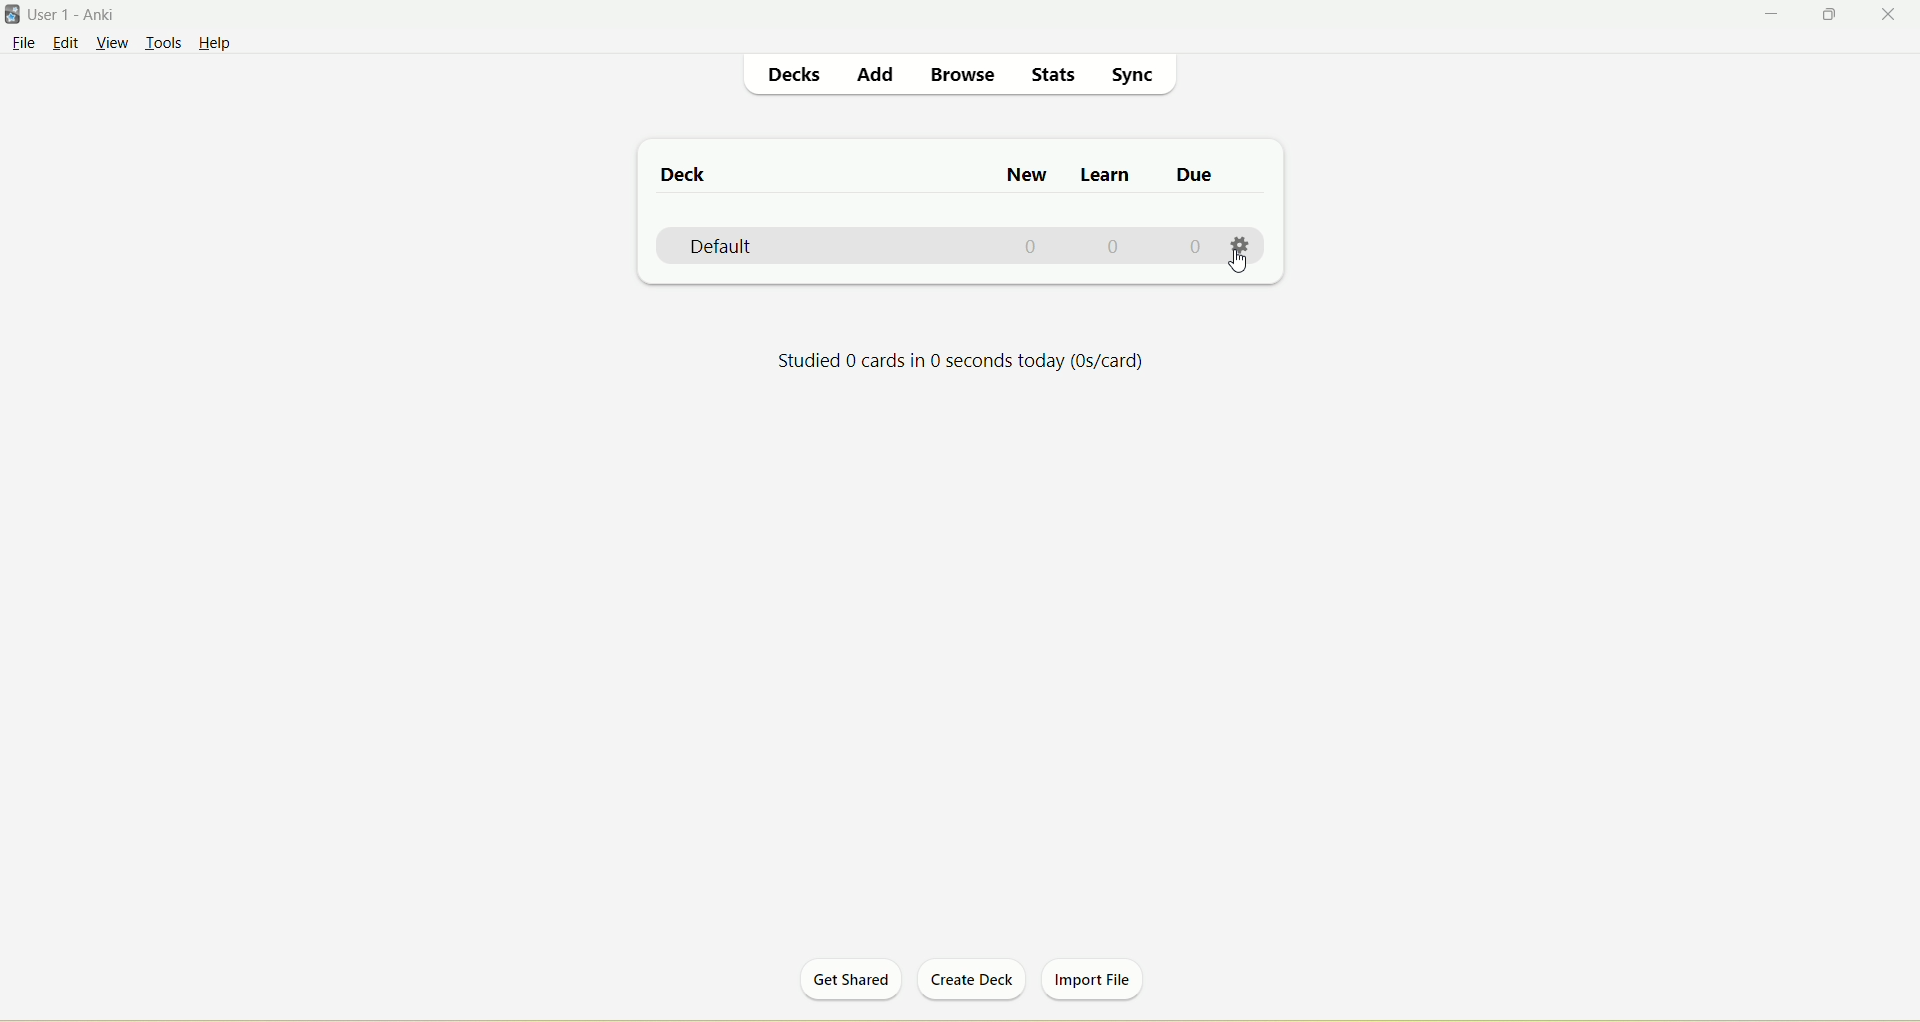 This screenshot has width=1920, height=1022. I want to click on due, so click(1192, 174).